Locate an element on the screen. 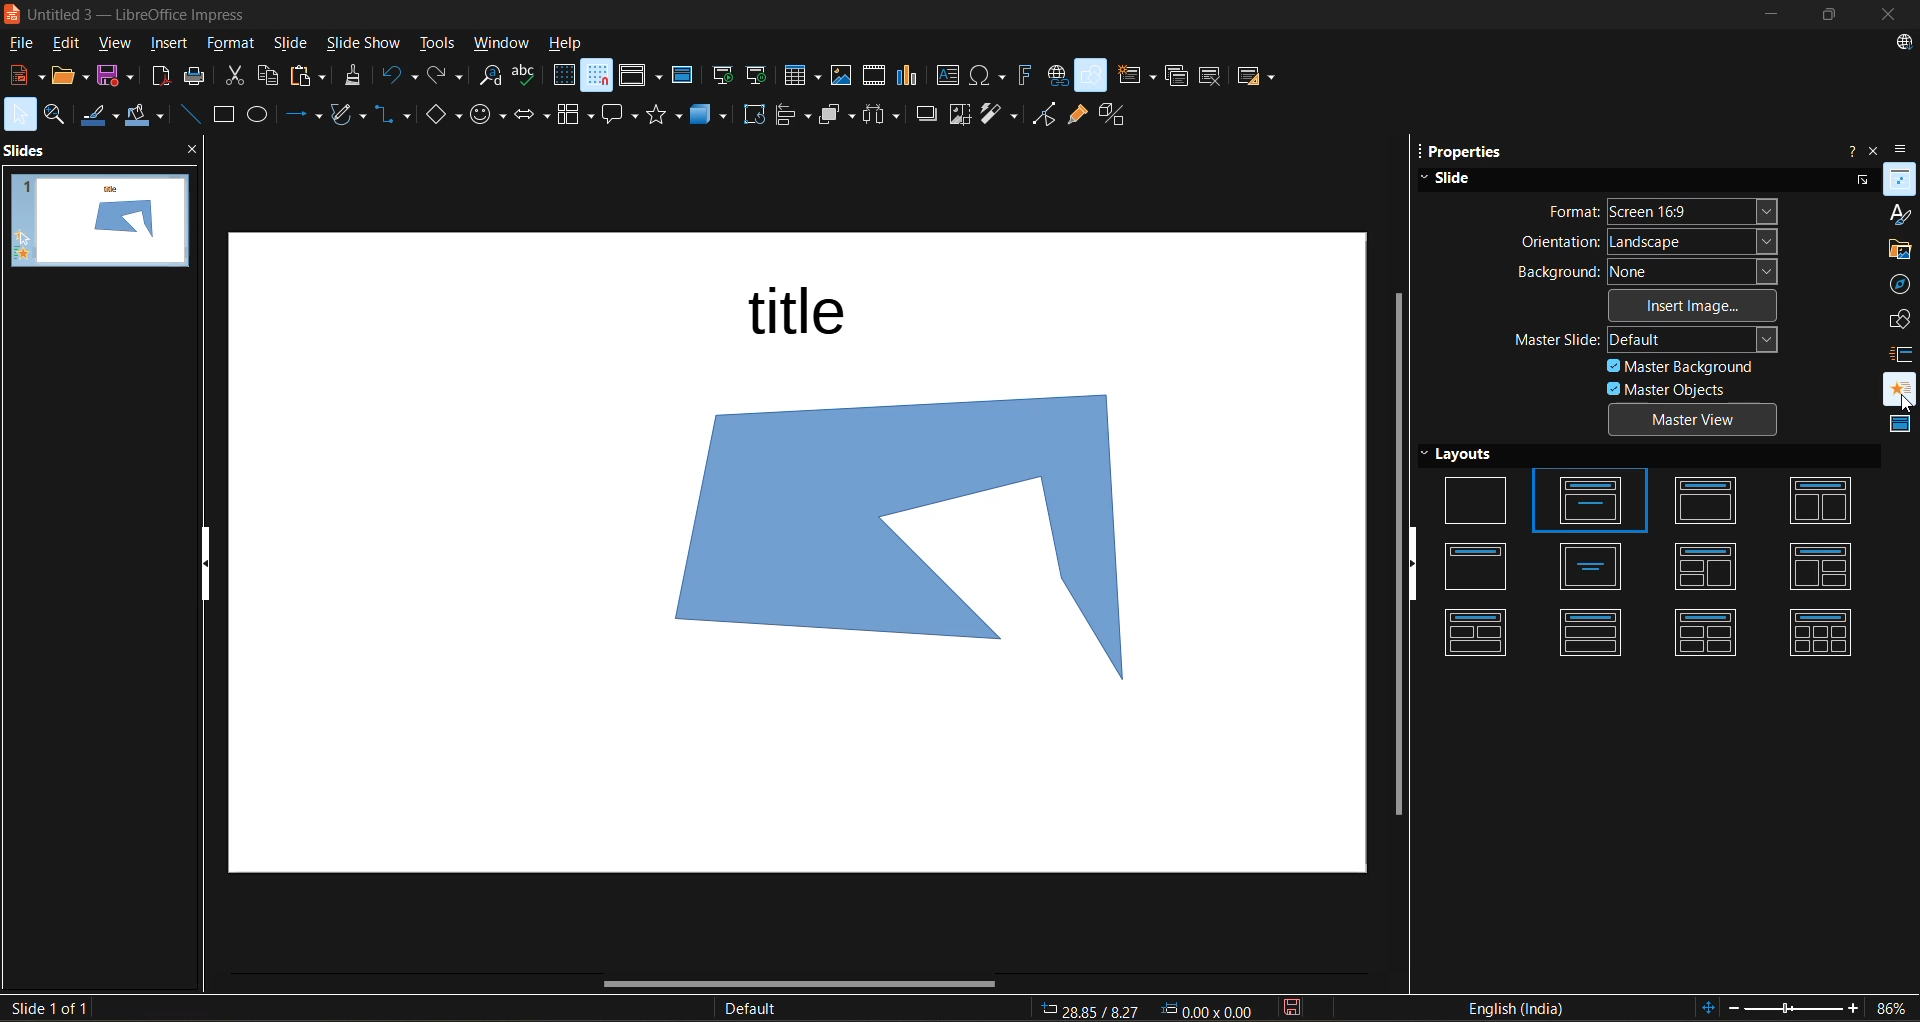  delete slide is located at coordinates (1212, 80).